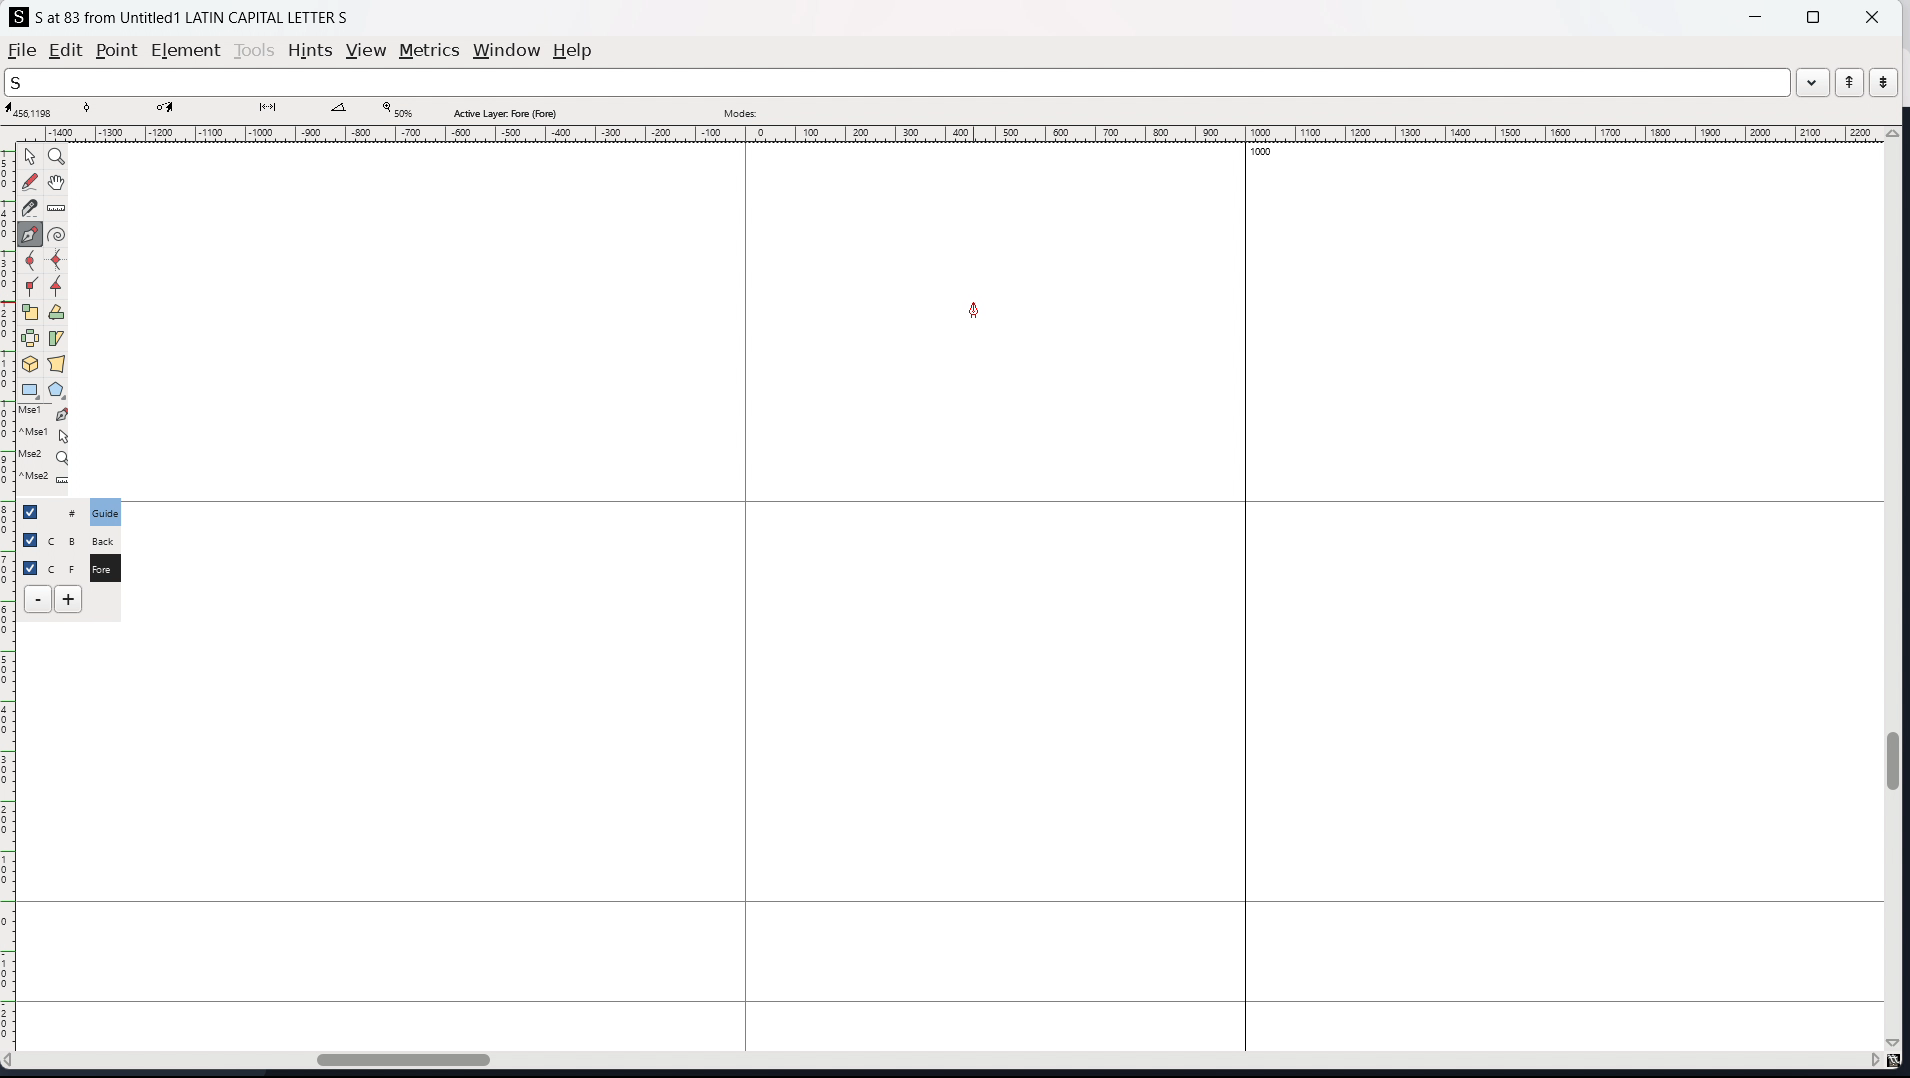 The width and height of the screenshot is (1910, 1078). What do you see at coordinates (59, 183) in the screenshot?
I see `scroll by hand` at bounding box center [59, 183].